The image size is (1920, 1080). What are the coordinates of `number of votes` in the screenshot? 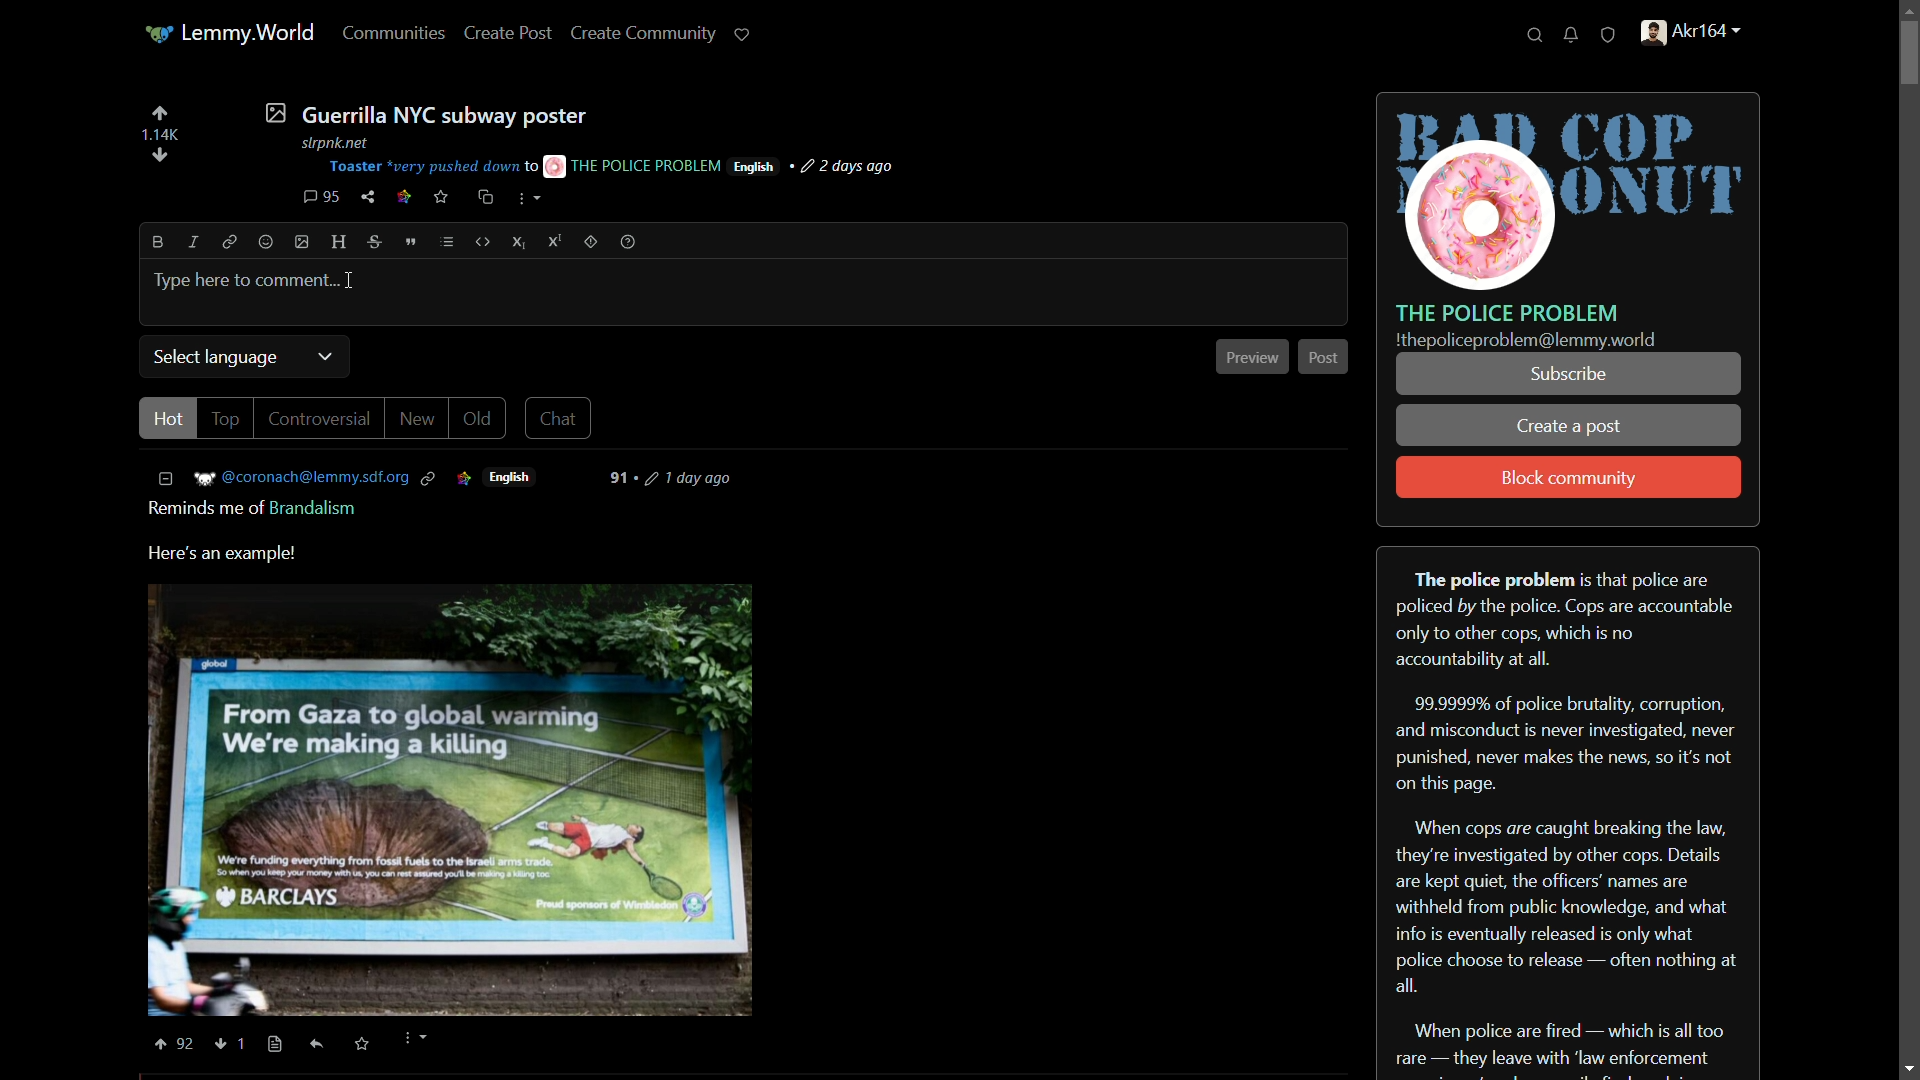 It's located at (159, 135).